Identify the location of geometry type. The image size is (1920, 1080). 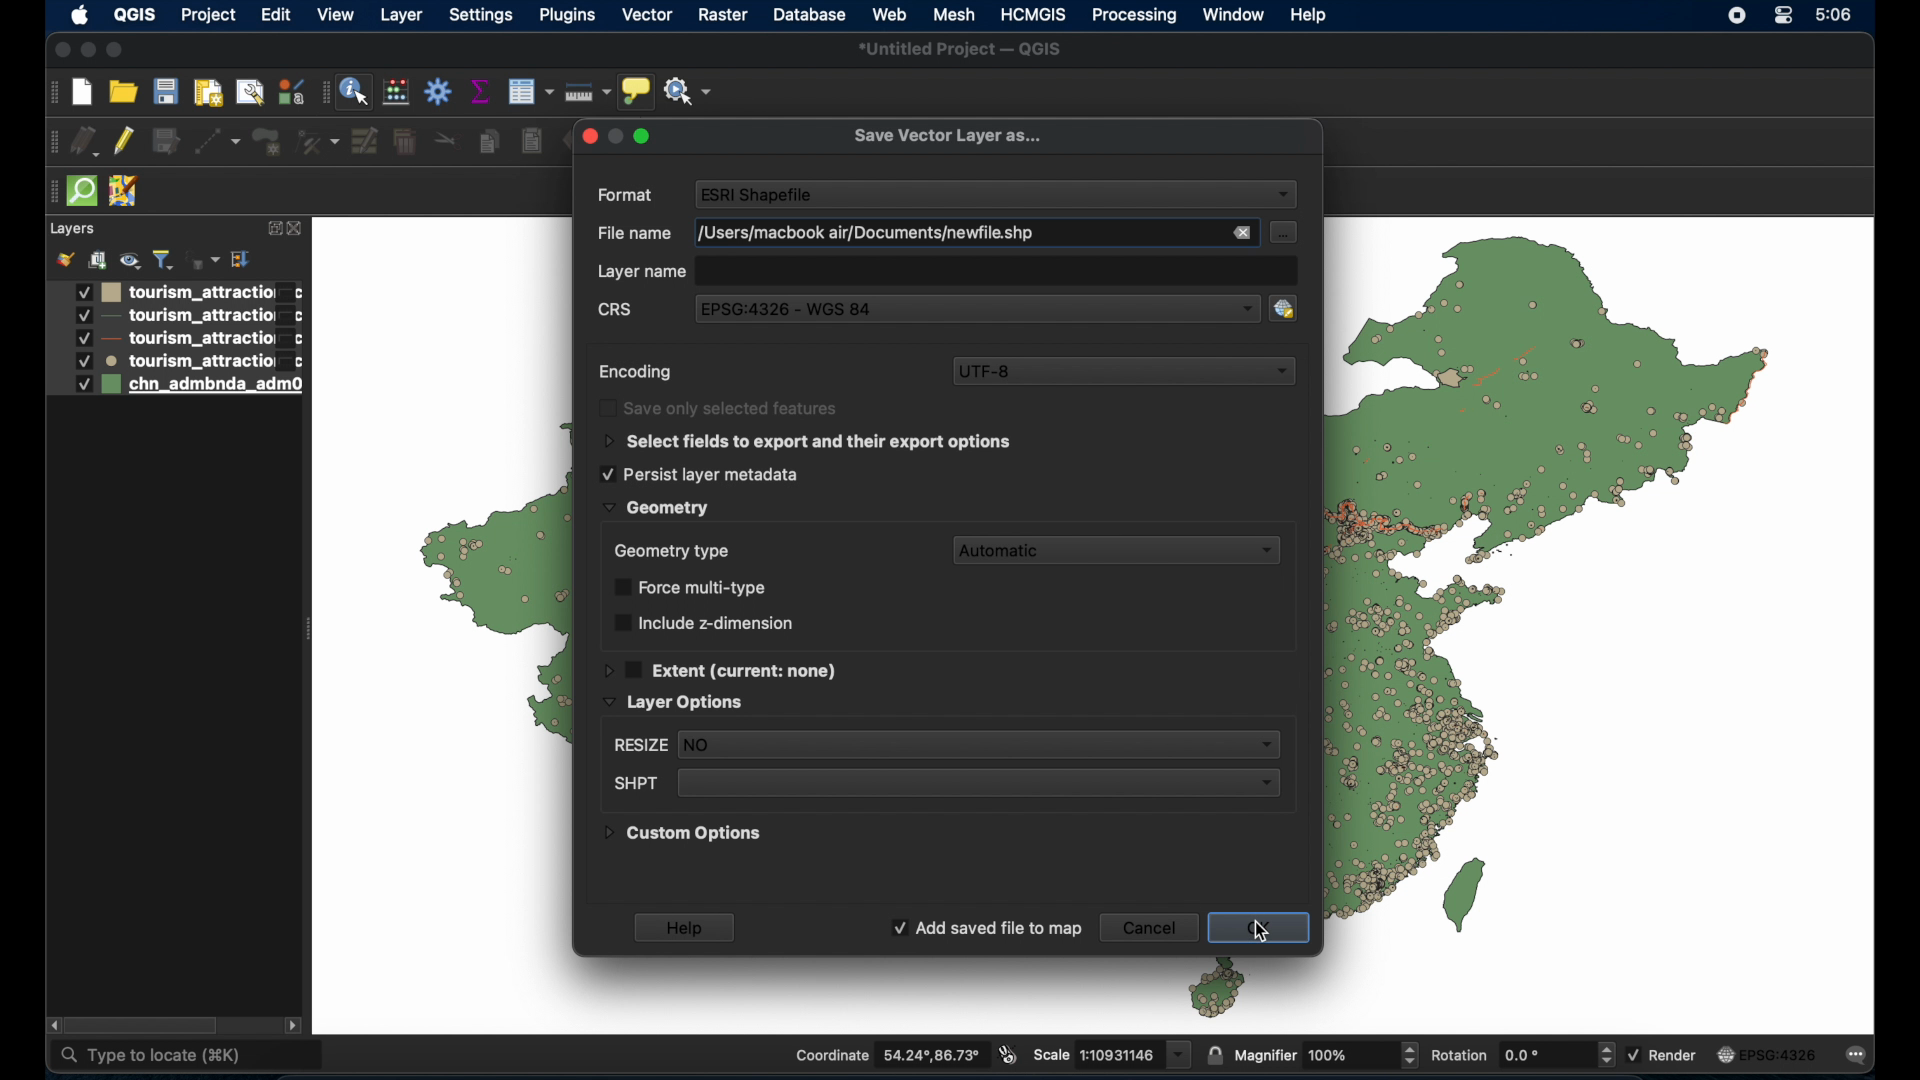
(671, 550).